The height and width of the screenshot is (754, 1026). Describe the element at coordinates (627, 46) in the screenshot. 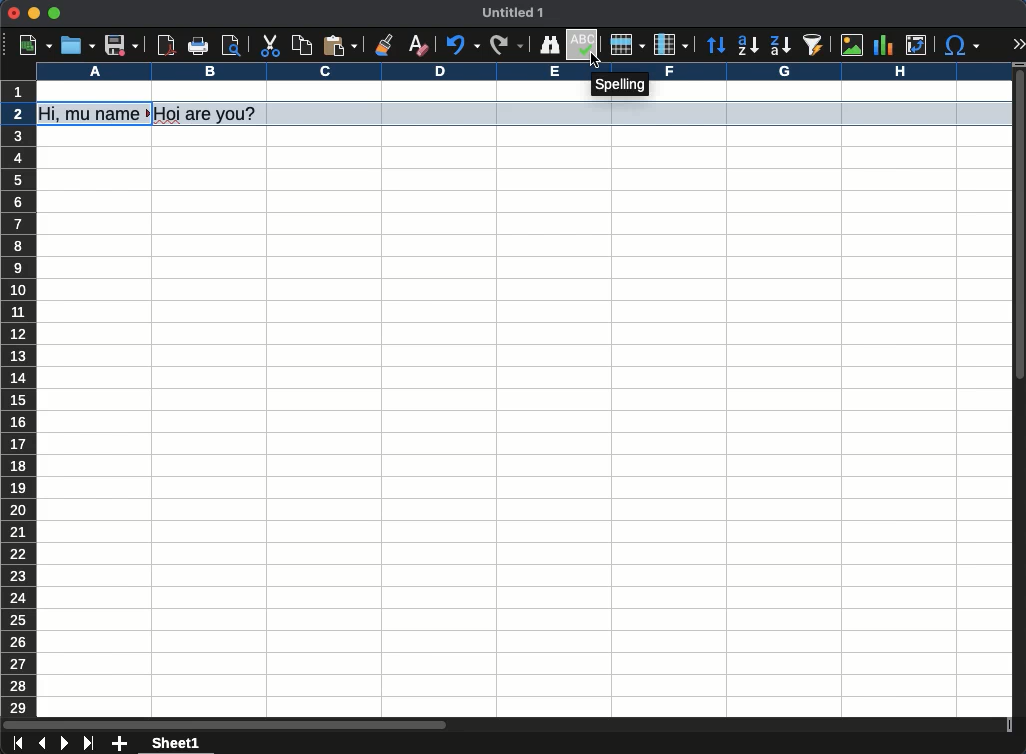

I see `row` at that location.